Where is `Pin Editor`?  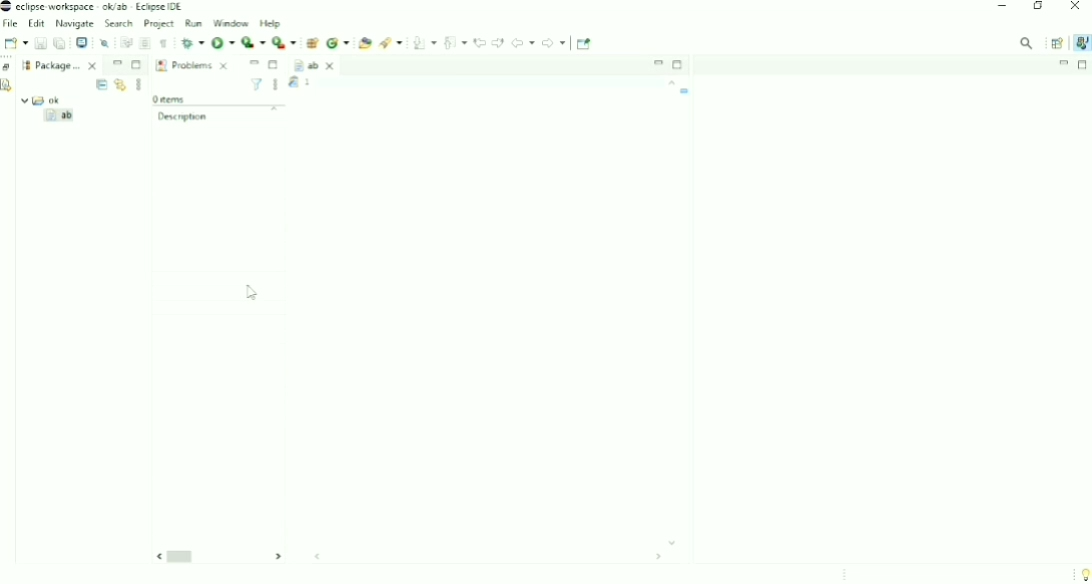 Pin Editor is located at coordinates (585, 44).